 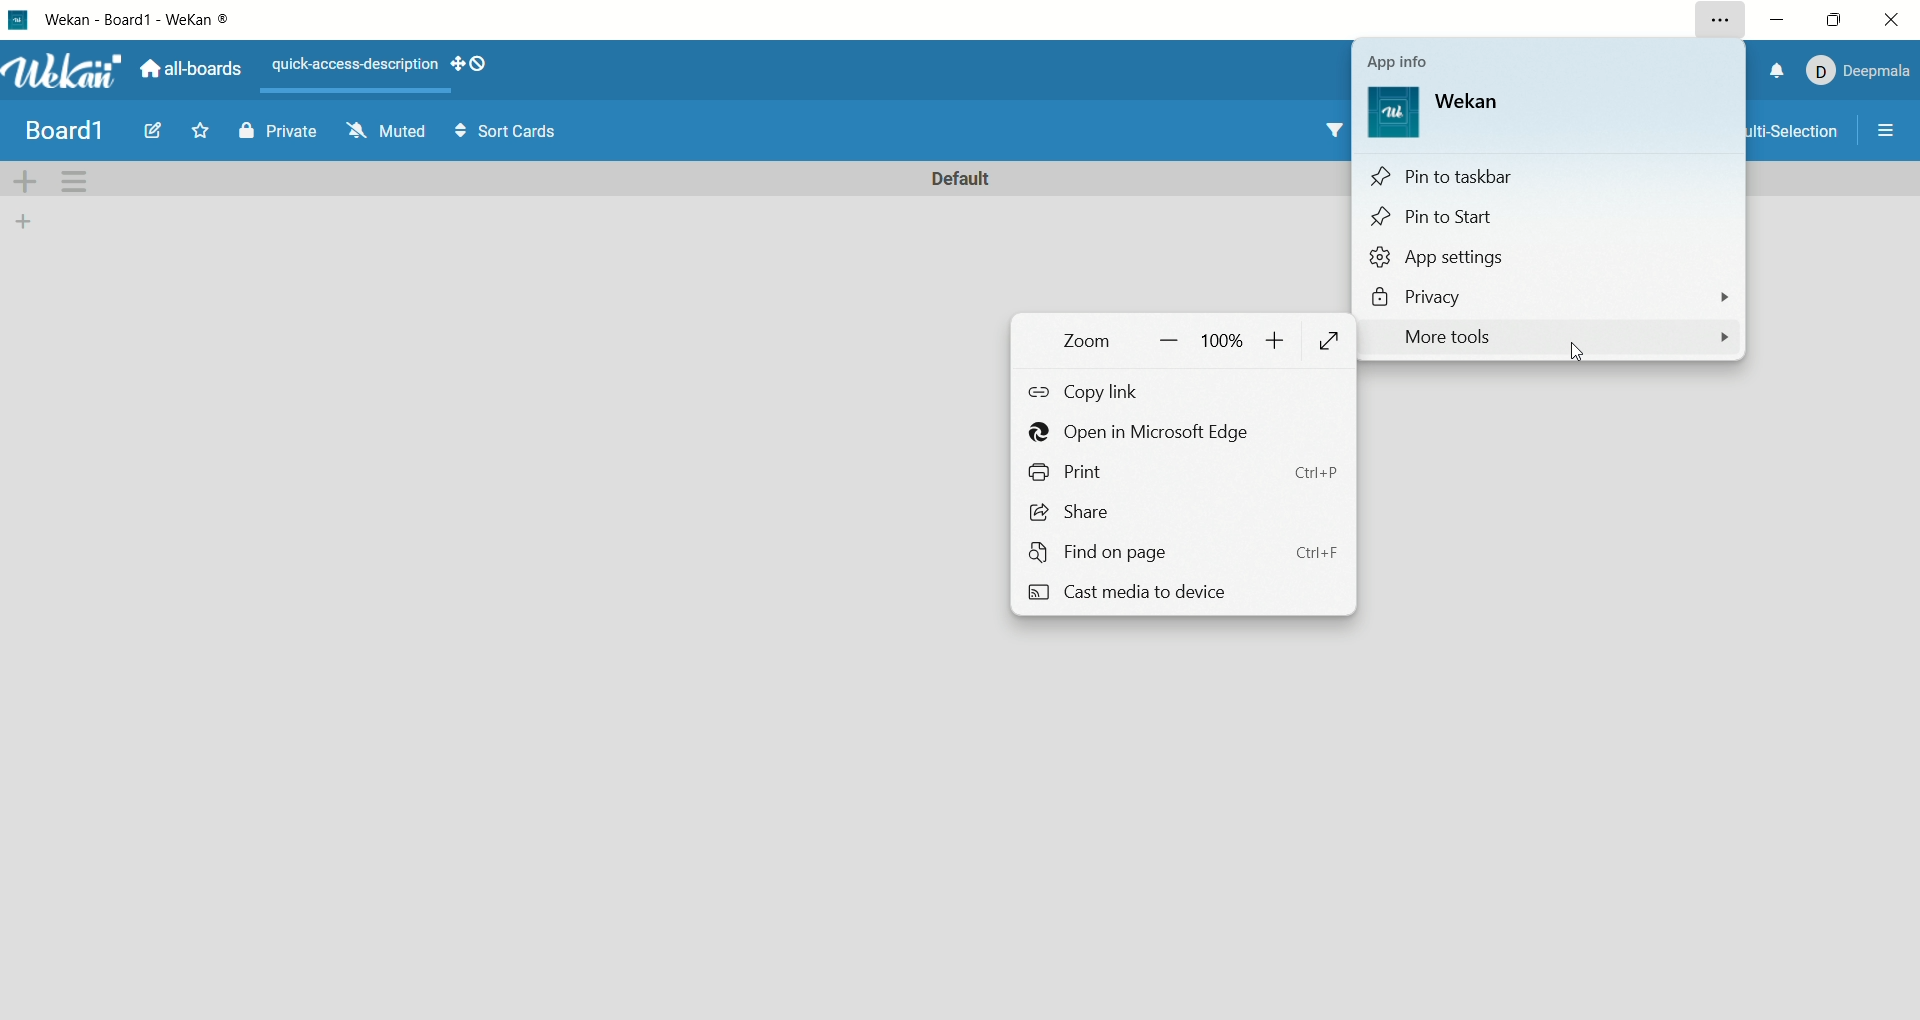 I want to click on share, so click(x=1175, y=511).